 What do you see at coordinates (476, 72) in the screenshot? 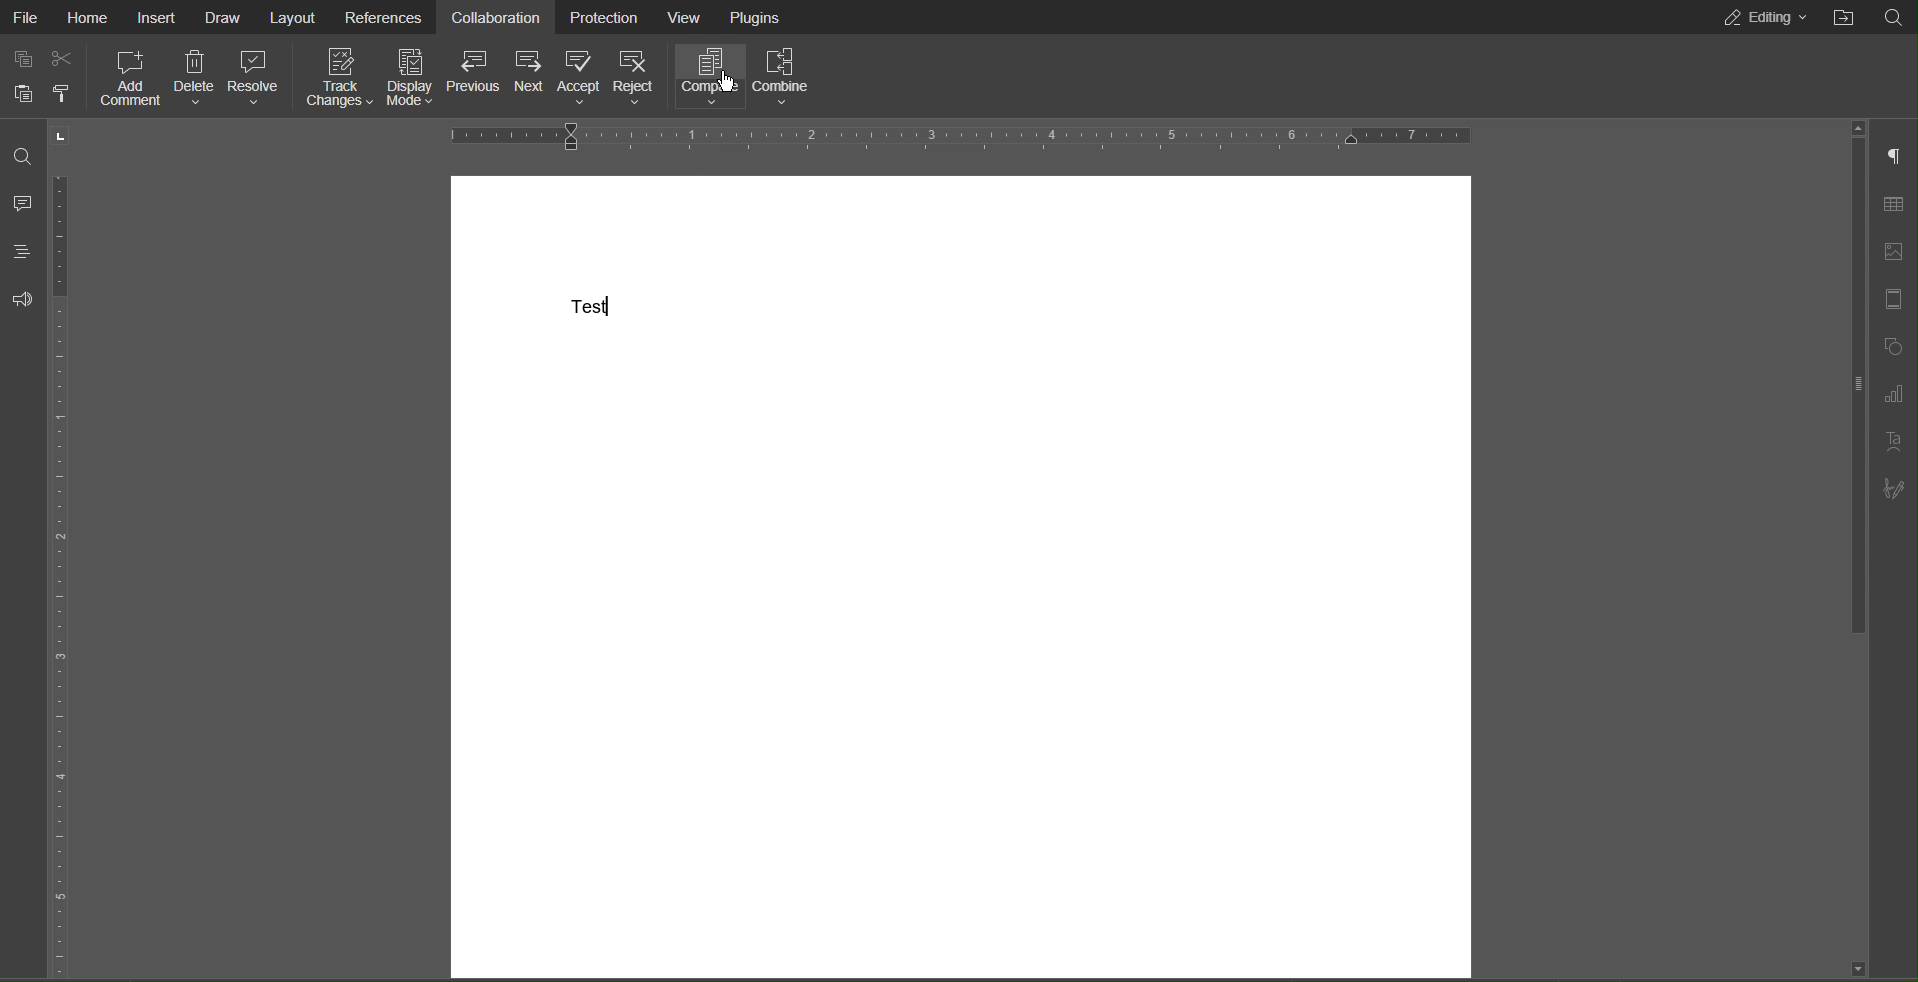
I see `Previous` at bounding box center [476, 72].